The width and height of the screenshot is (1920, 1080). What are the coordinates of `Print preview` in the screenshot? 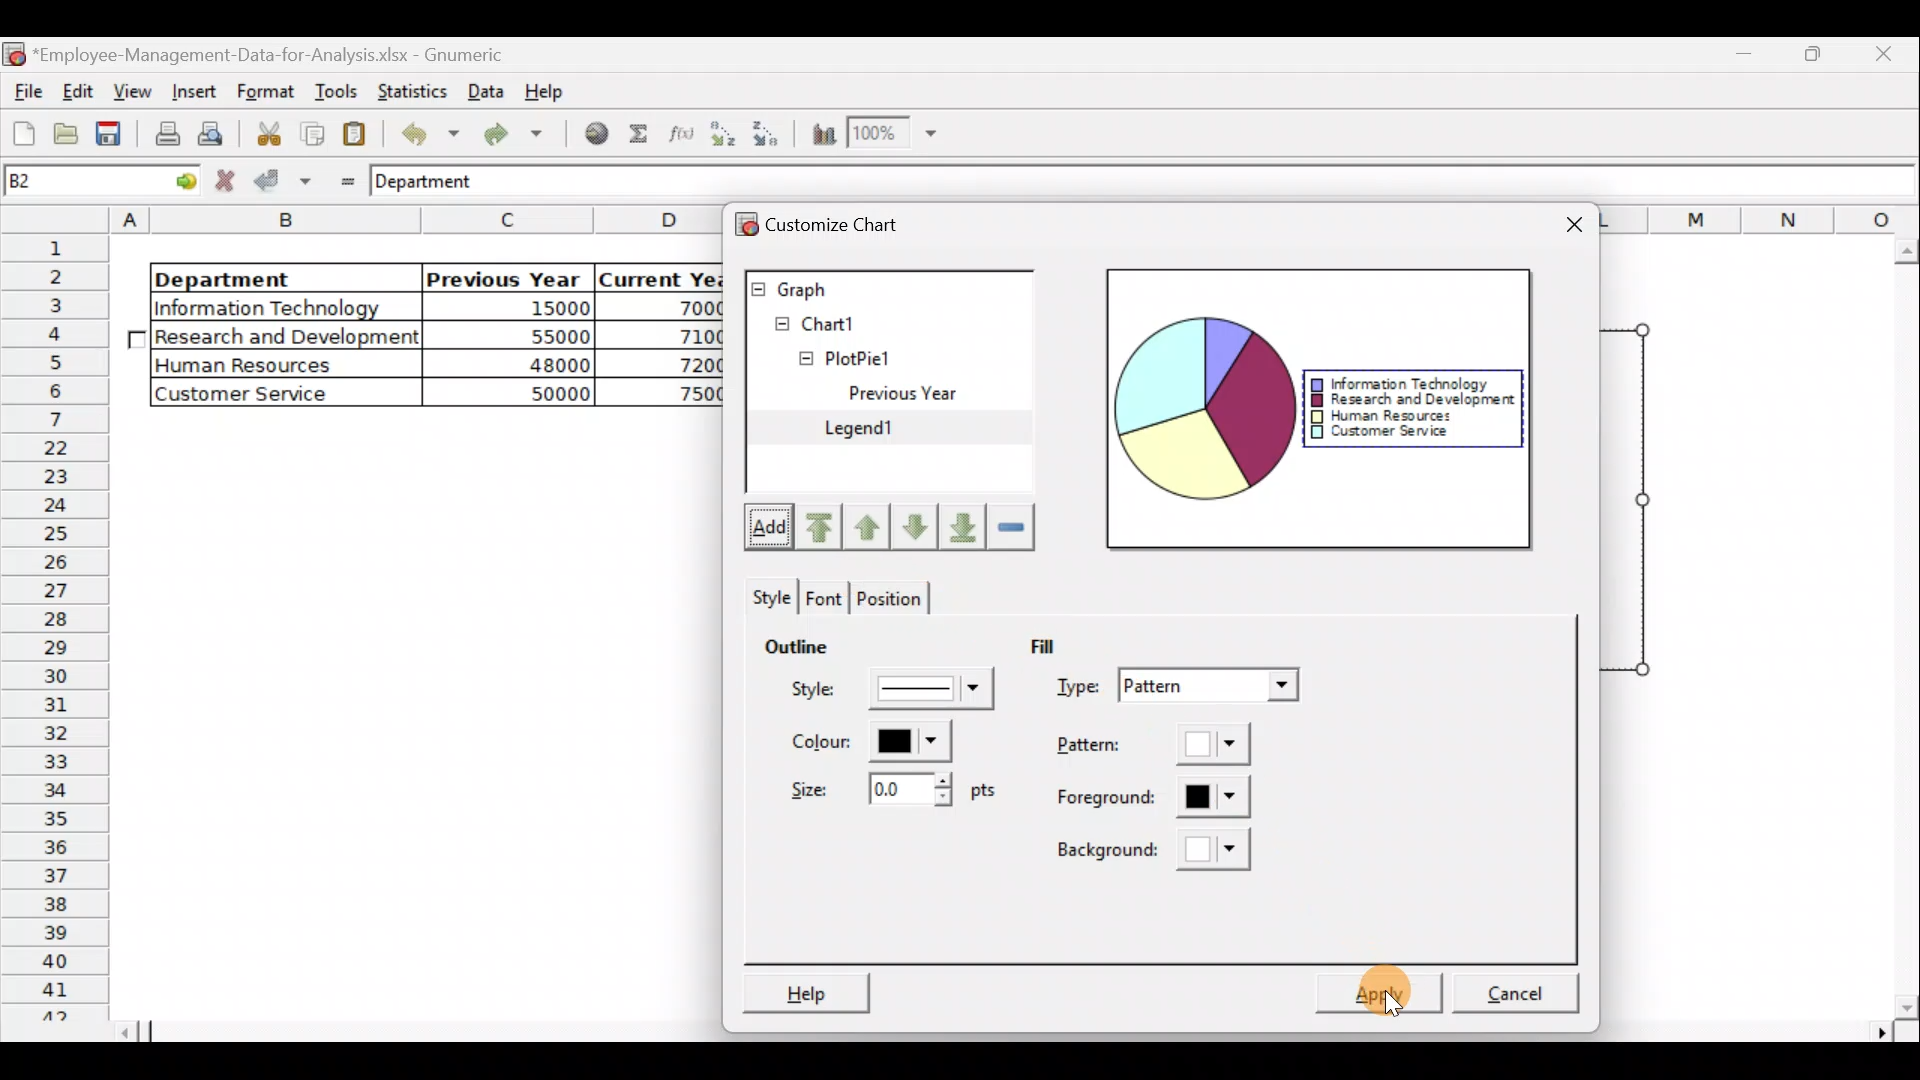 It's located at (215, 133).